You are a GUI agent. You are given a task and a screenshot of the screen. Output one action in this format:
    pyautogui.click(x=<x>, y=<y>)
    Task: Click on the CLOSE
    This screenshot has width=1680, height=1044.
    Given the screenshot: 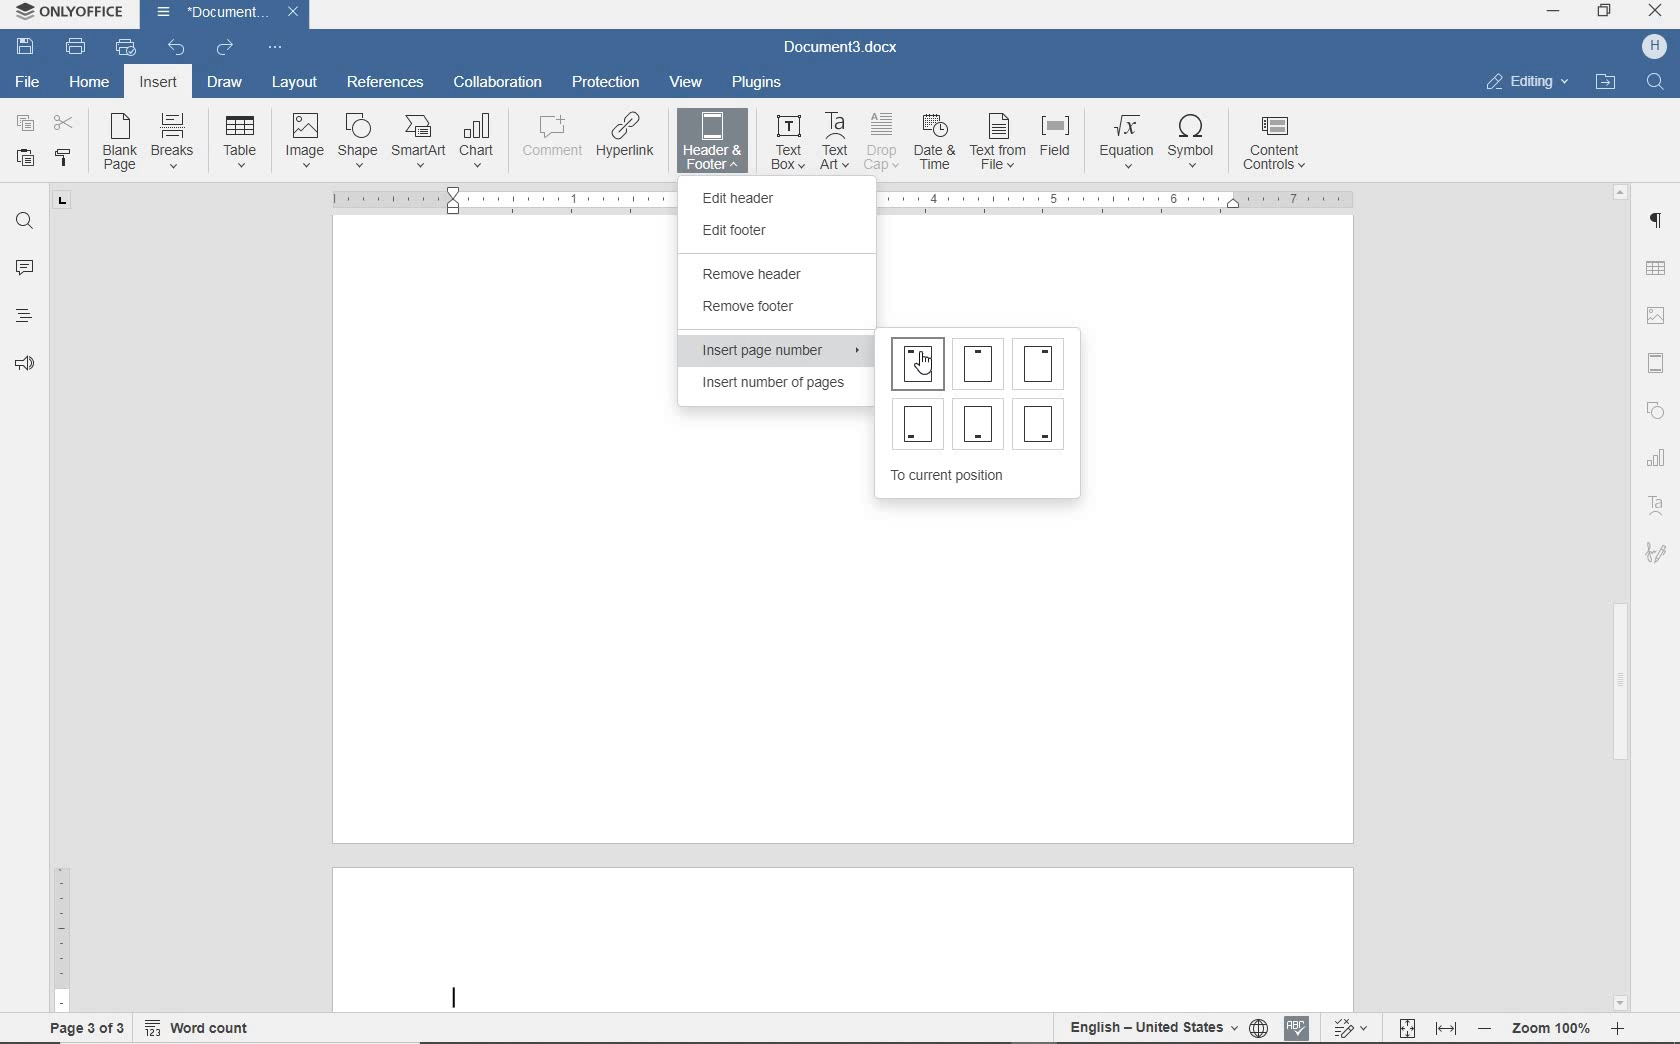 What is the action you would take?
    pyautogui.click(x=1656, y=14)
    